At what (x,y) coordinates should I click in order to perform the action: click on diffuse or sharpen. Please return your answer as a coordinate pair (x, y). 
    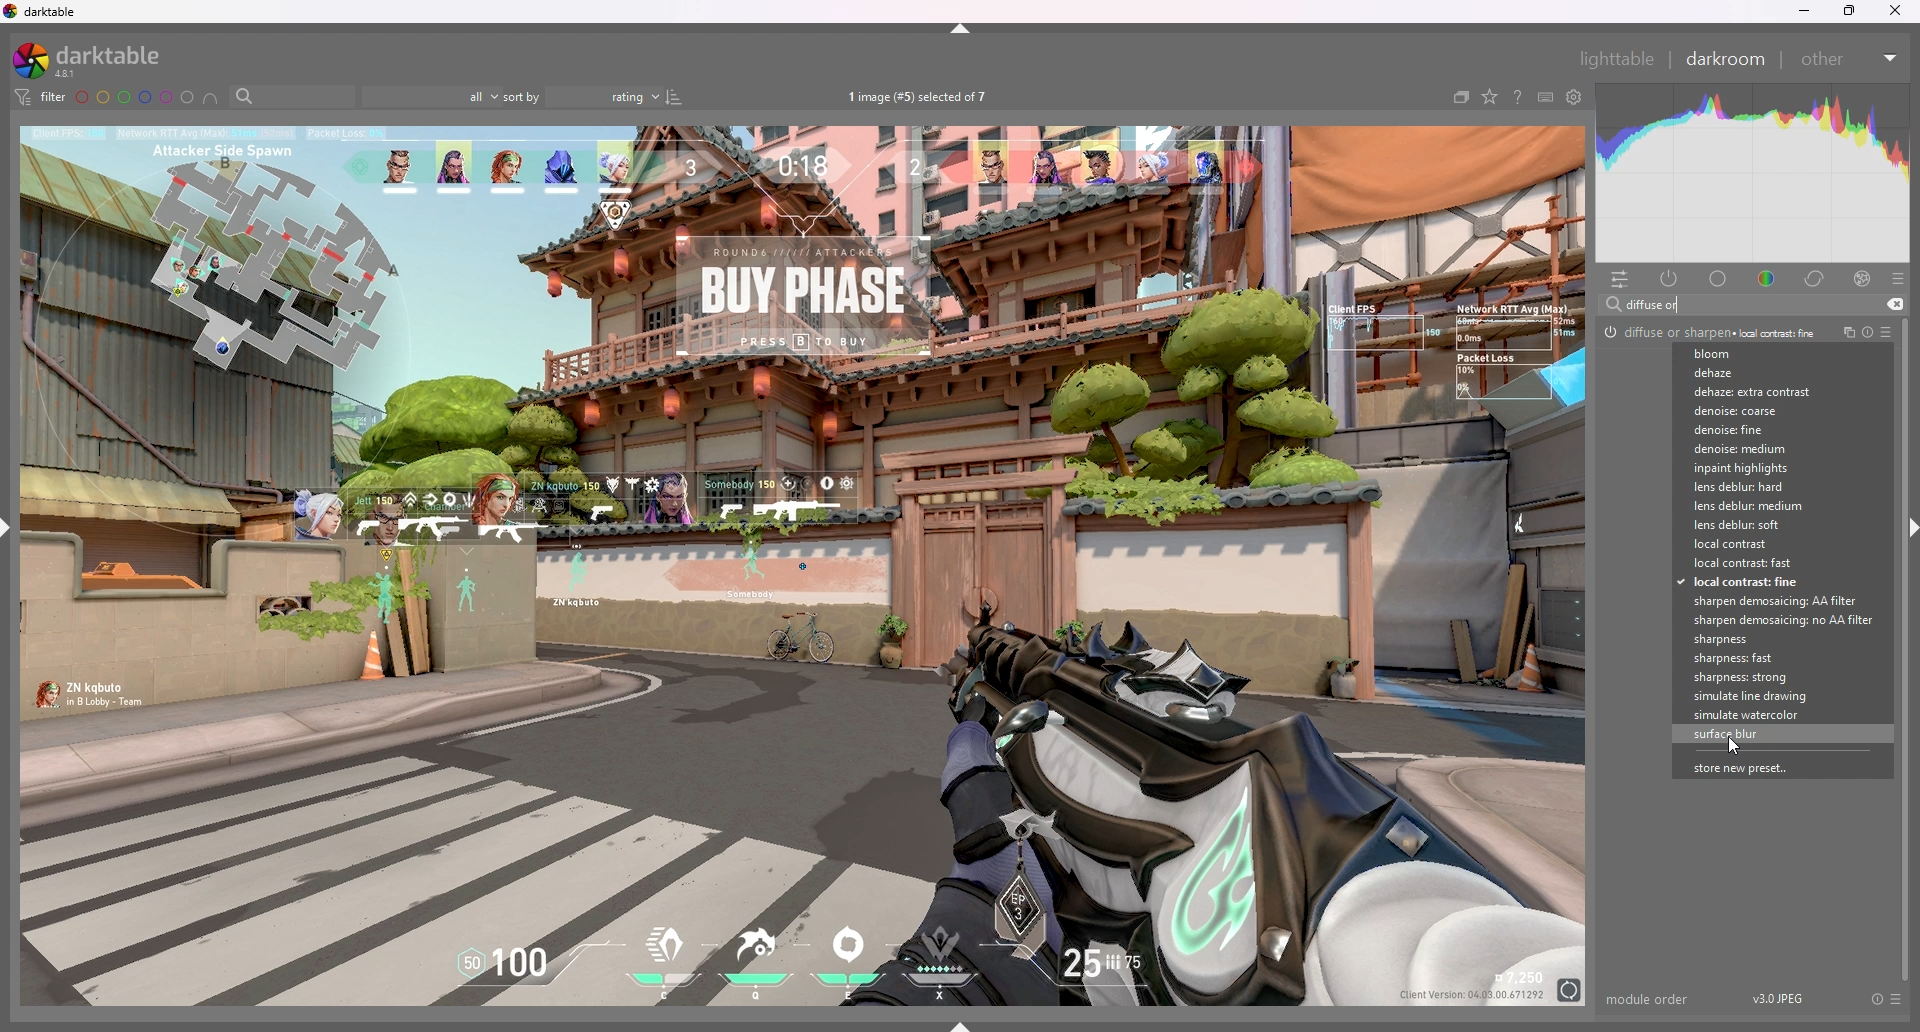
    Looking at the image, I should click on (1710, 331).